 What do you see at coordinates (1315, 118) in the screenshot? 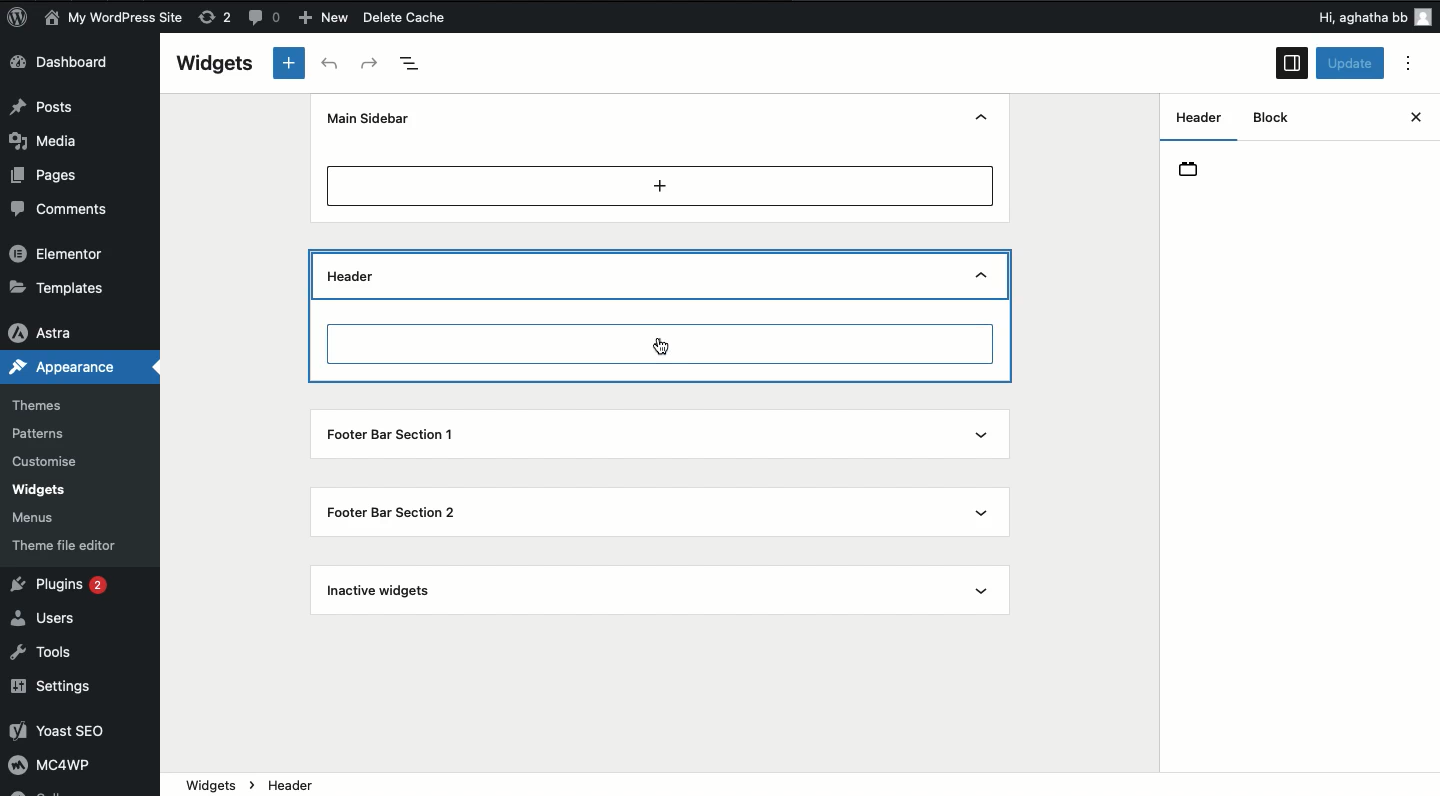
I see `Block` at bounding box center [1315, 118].